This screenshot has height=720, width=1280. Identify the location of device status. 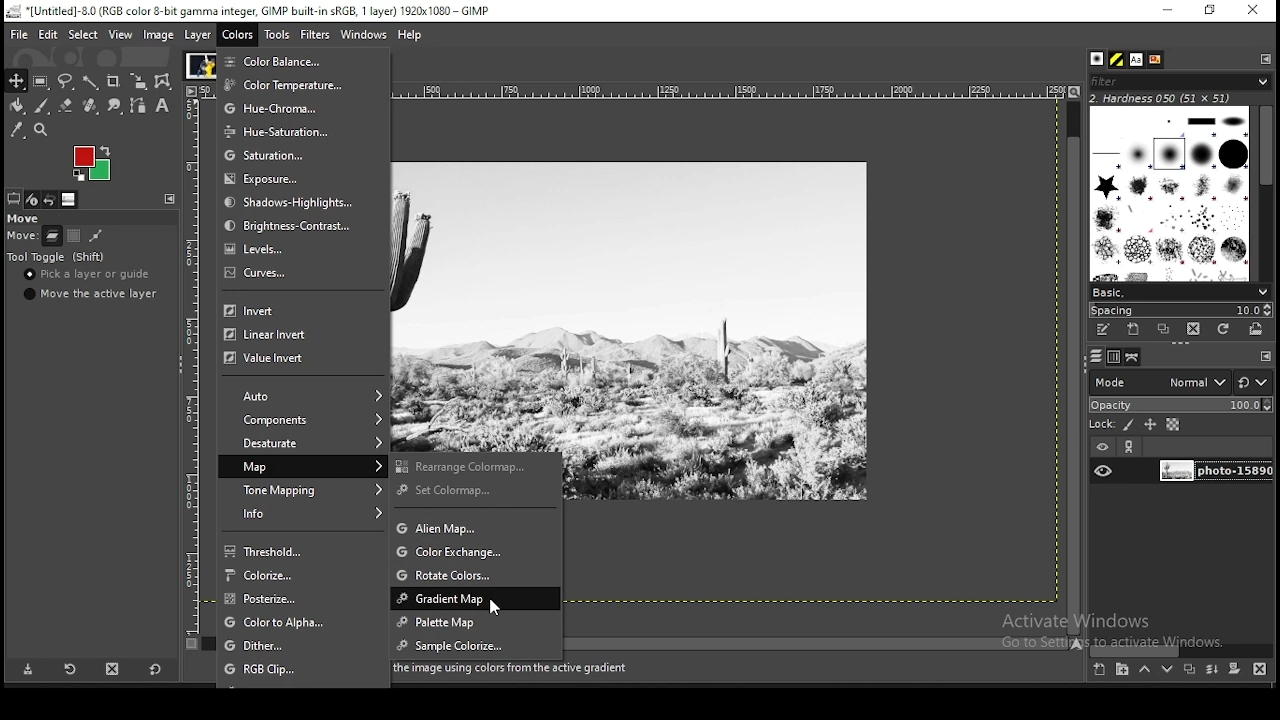
(34, 199).